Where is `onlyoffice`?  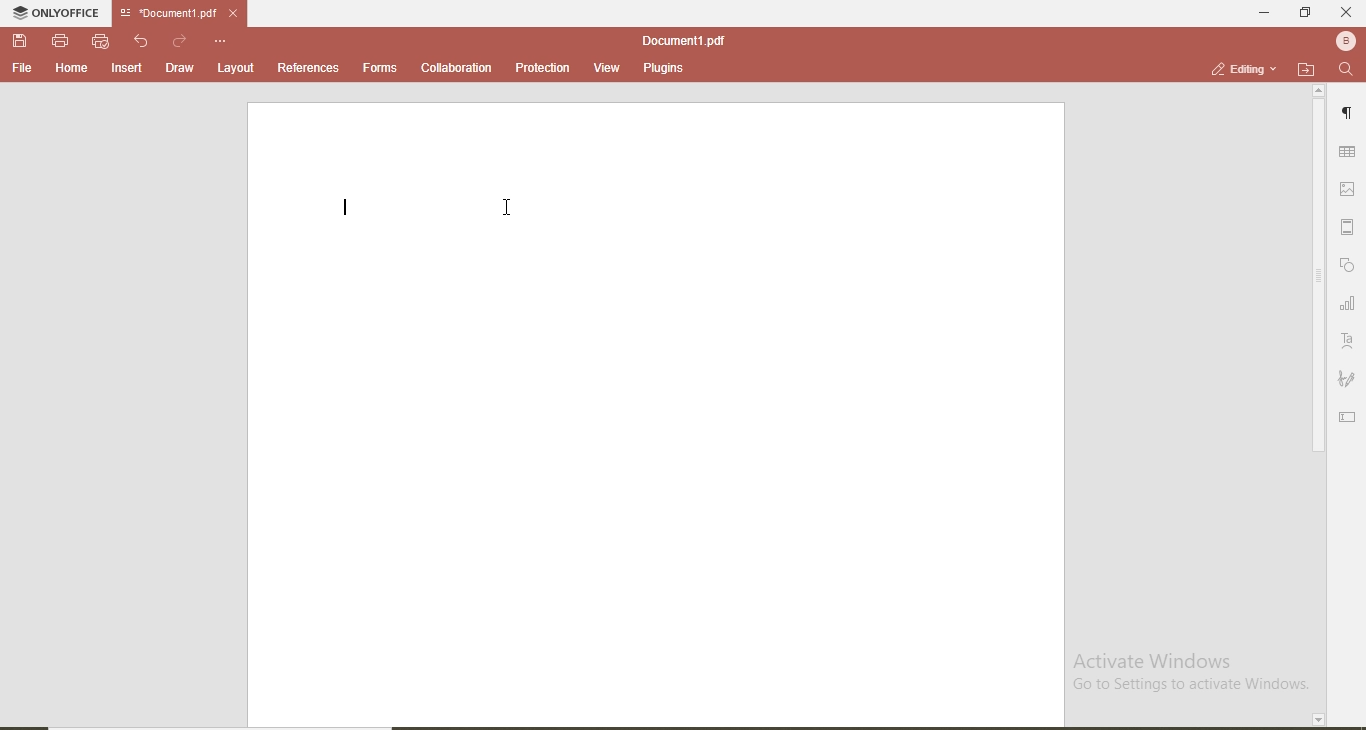 onlyoffice is located at coordinates (51, 12).